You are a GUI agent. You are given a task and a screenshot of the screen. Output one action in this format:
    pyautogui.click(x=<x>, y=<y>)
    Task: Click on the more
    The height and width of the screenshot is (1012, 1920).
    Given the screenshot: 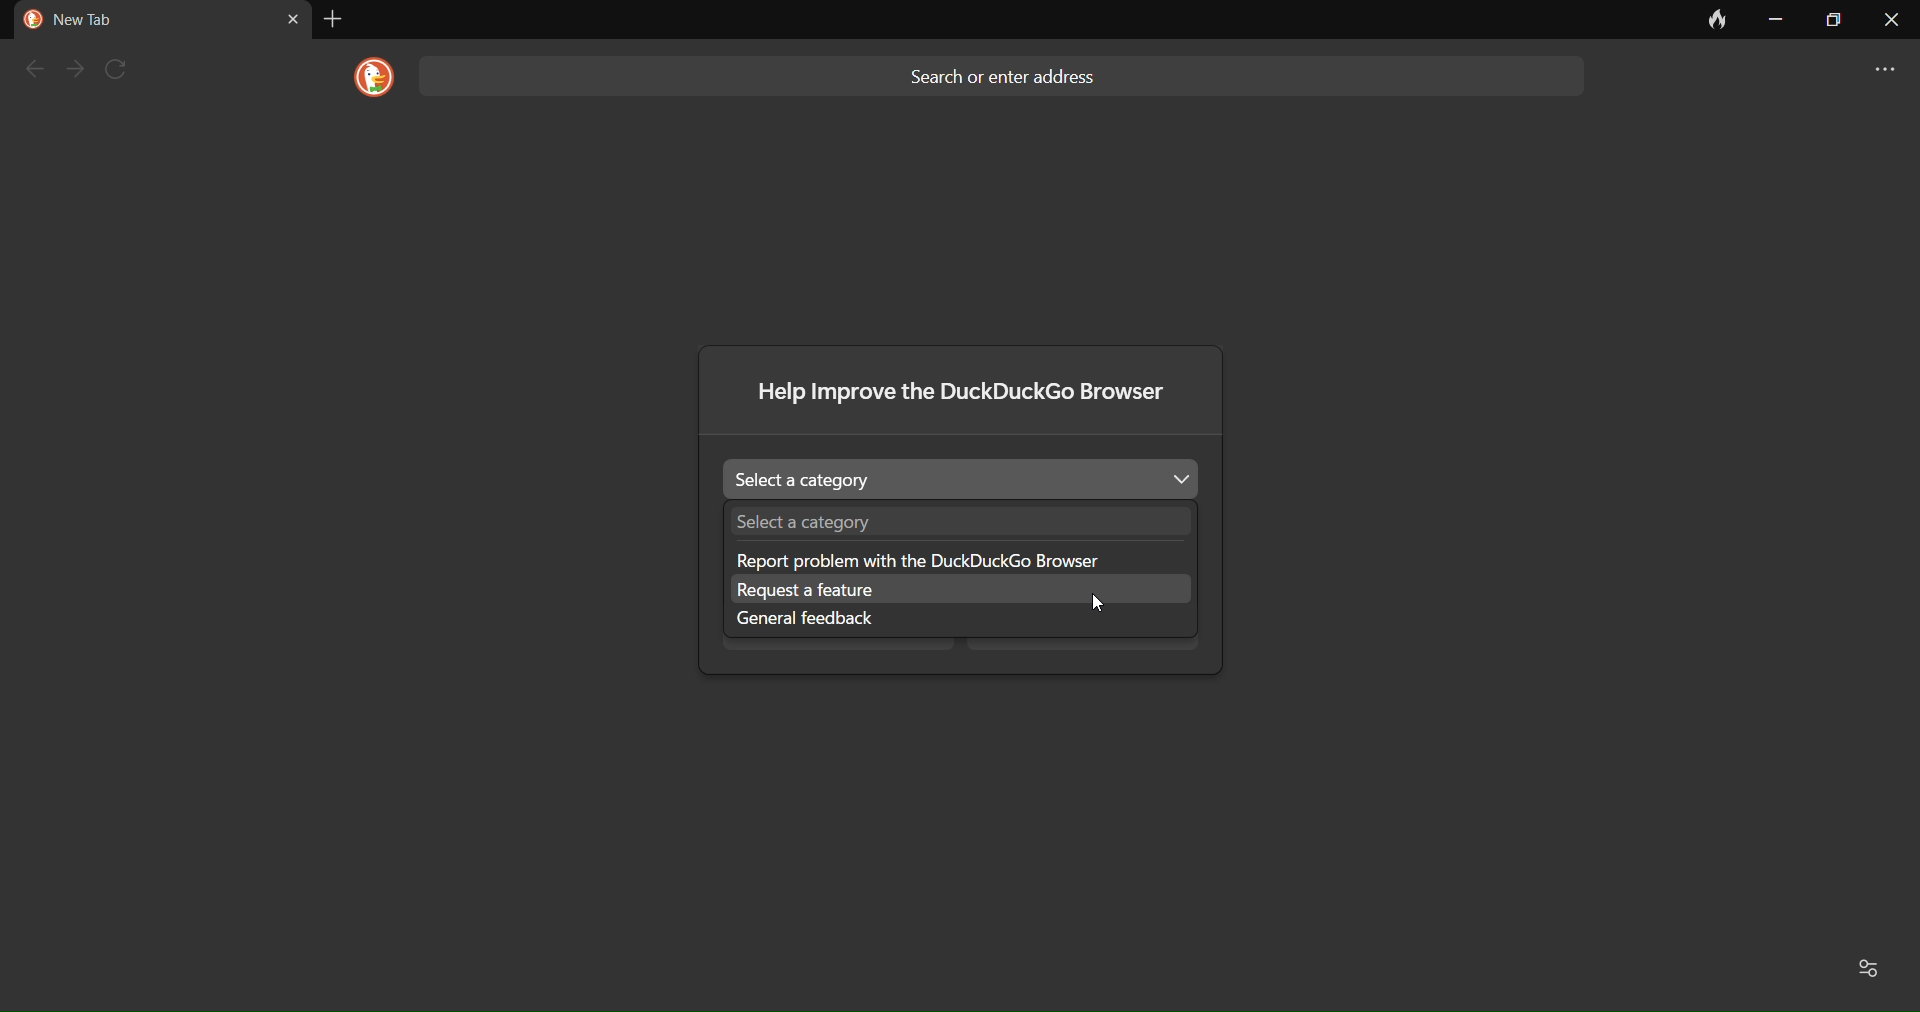 What is the action you would take?
    pyautogui.click(x=1874, y=72)
    